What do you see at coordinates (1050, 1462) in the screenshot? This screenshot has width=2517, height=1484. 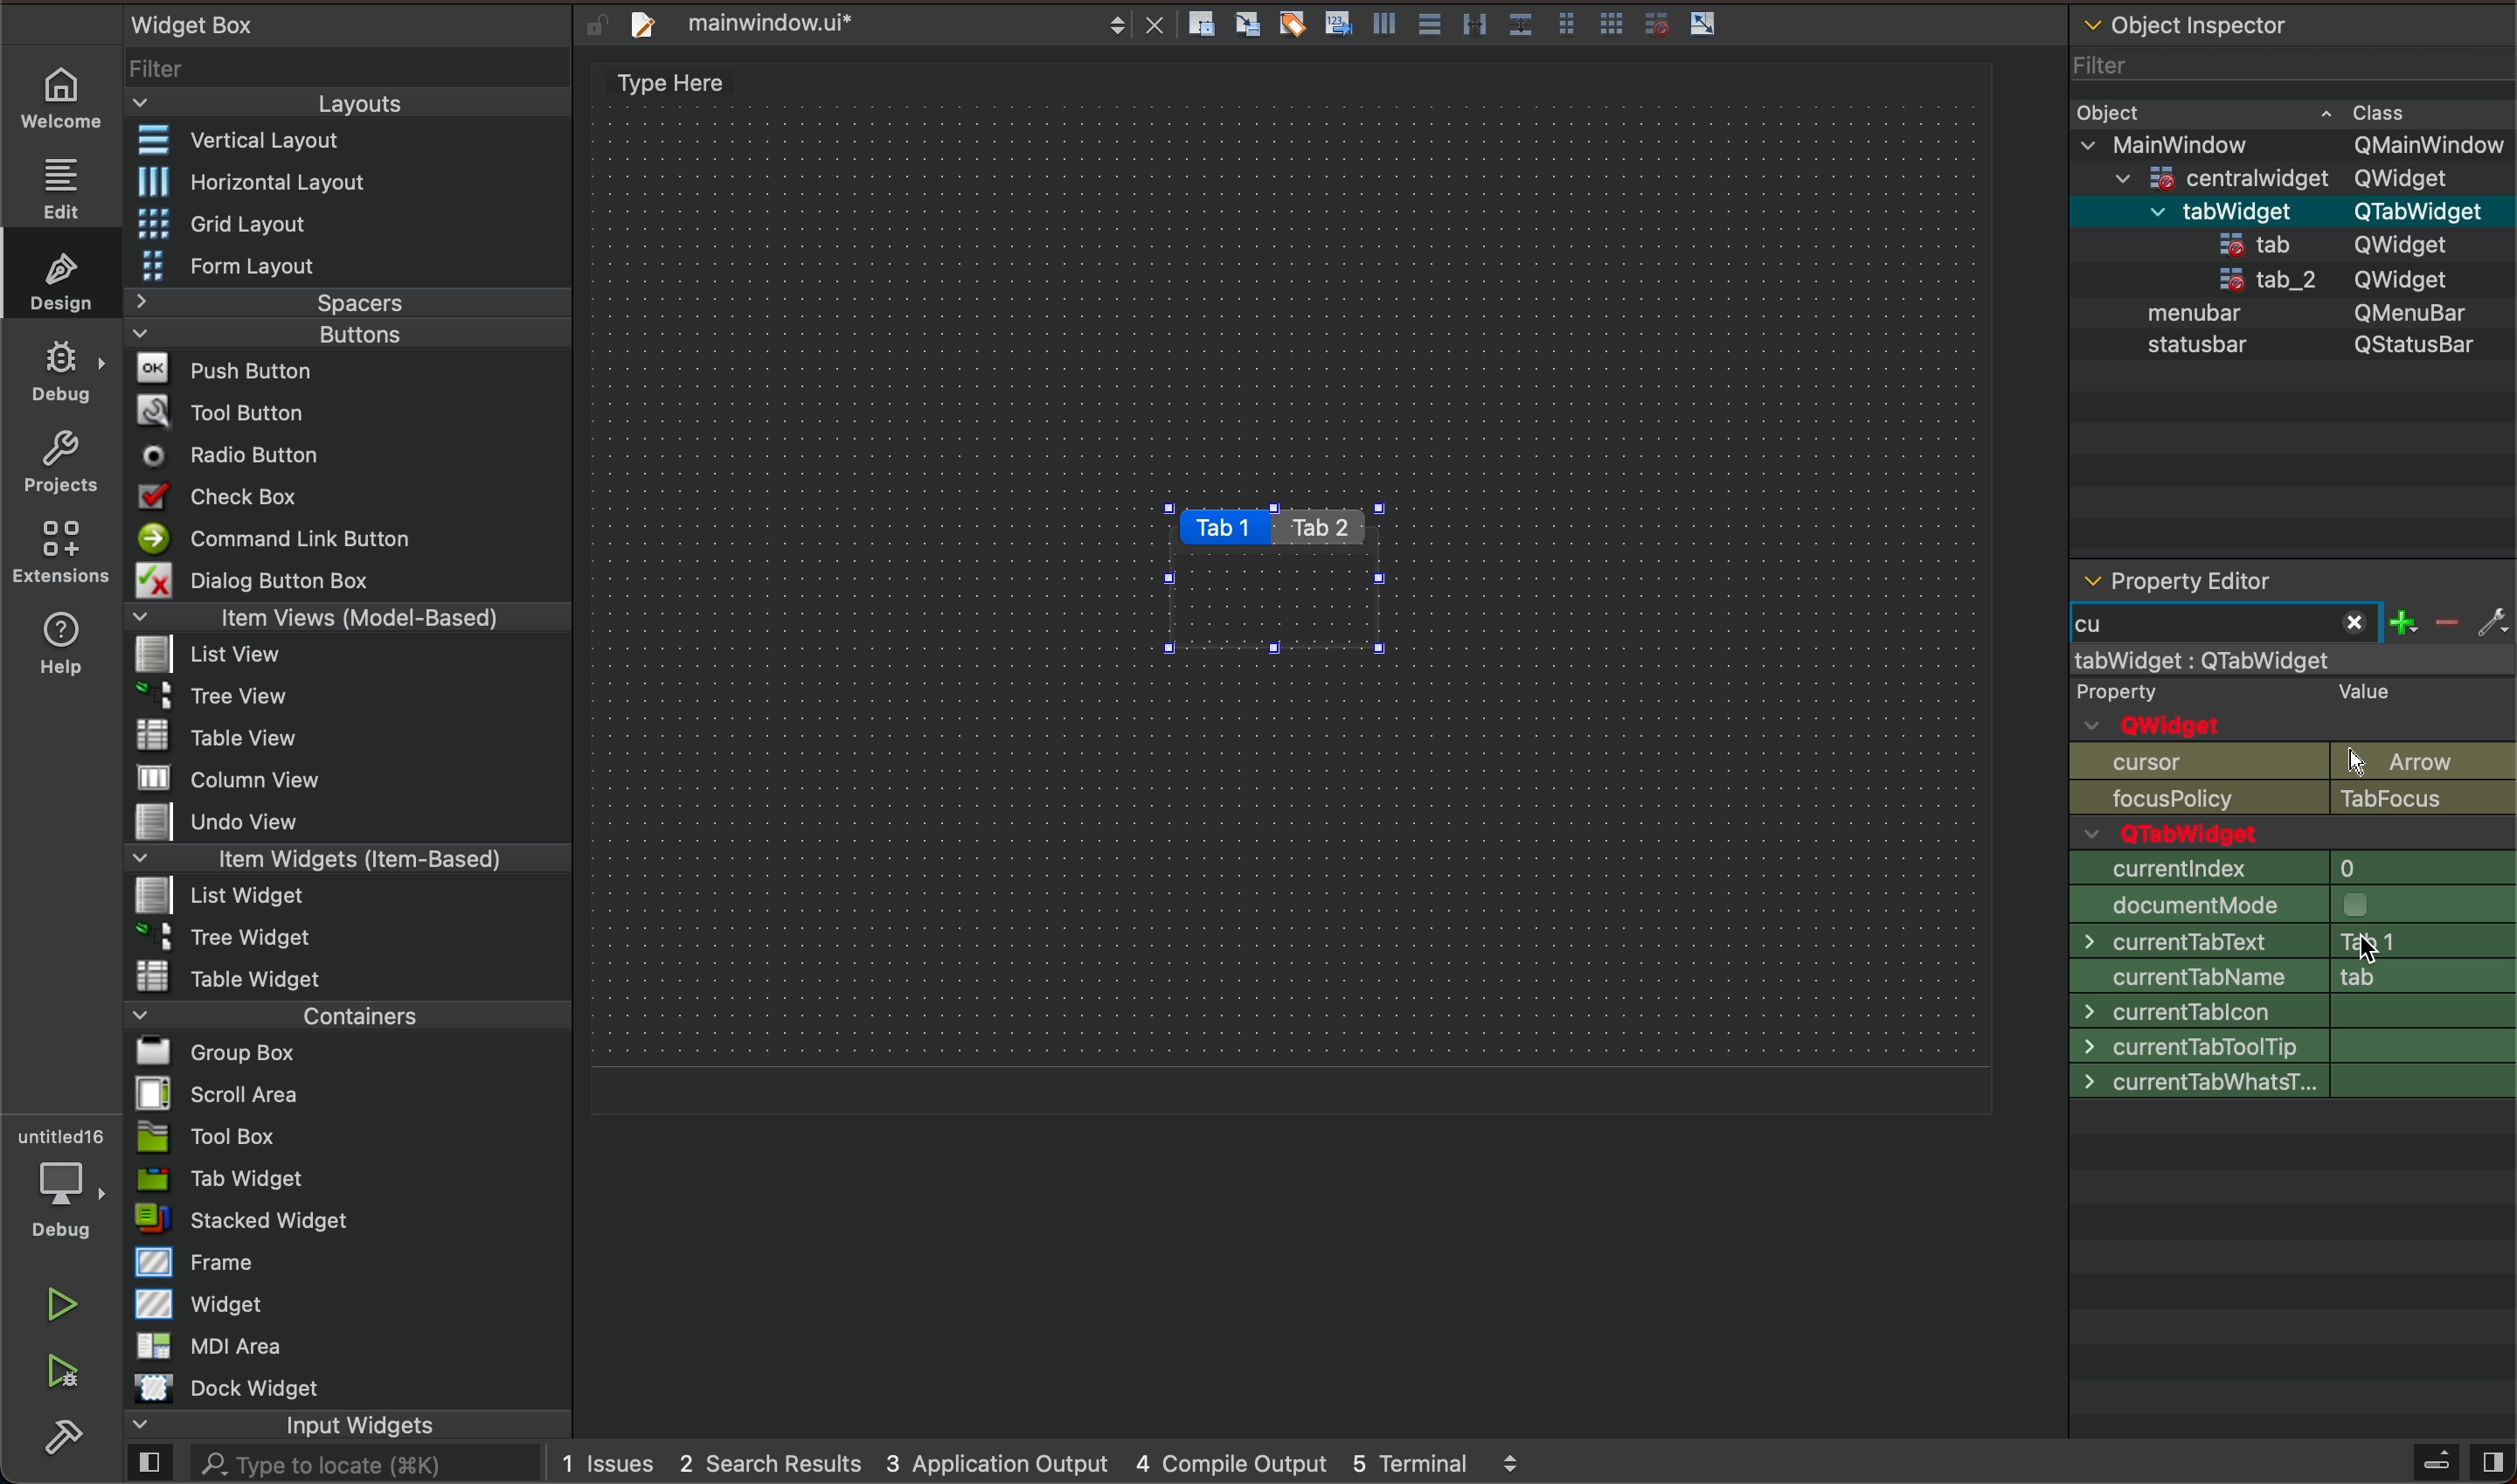 I see `logs` at bounding box center [1050, 1462].